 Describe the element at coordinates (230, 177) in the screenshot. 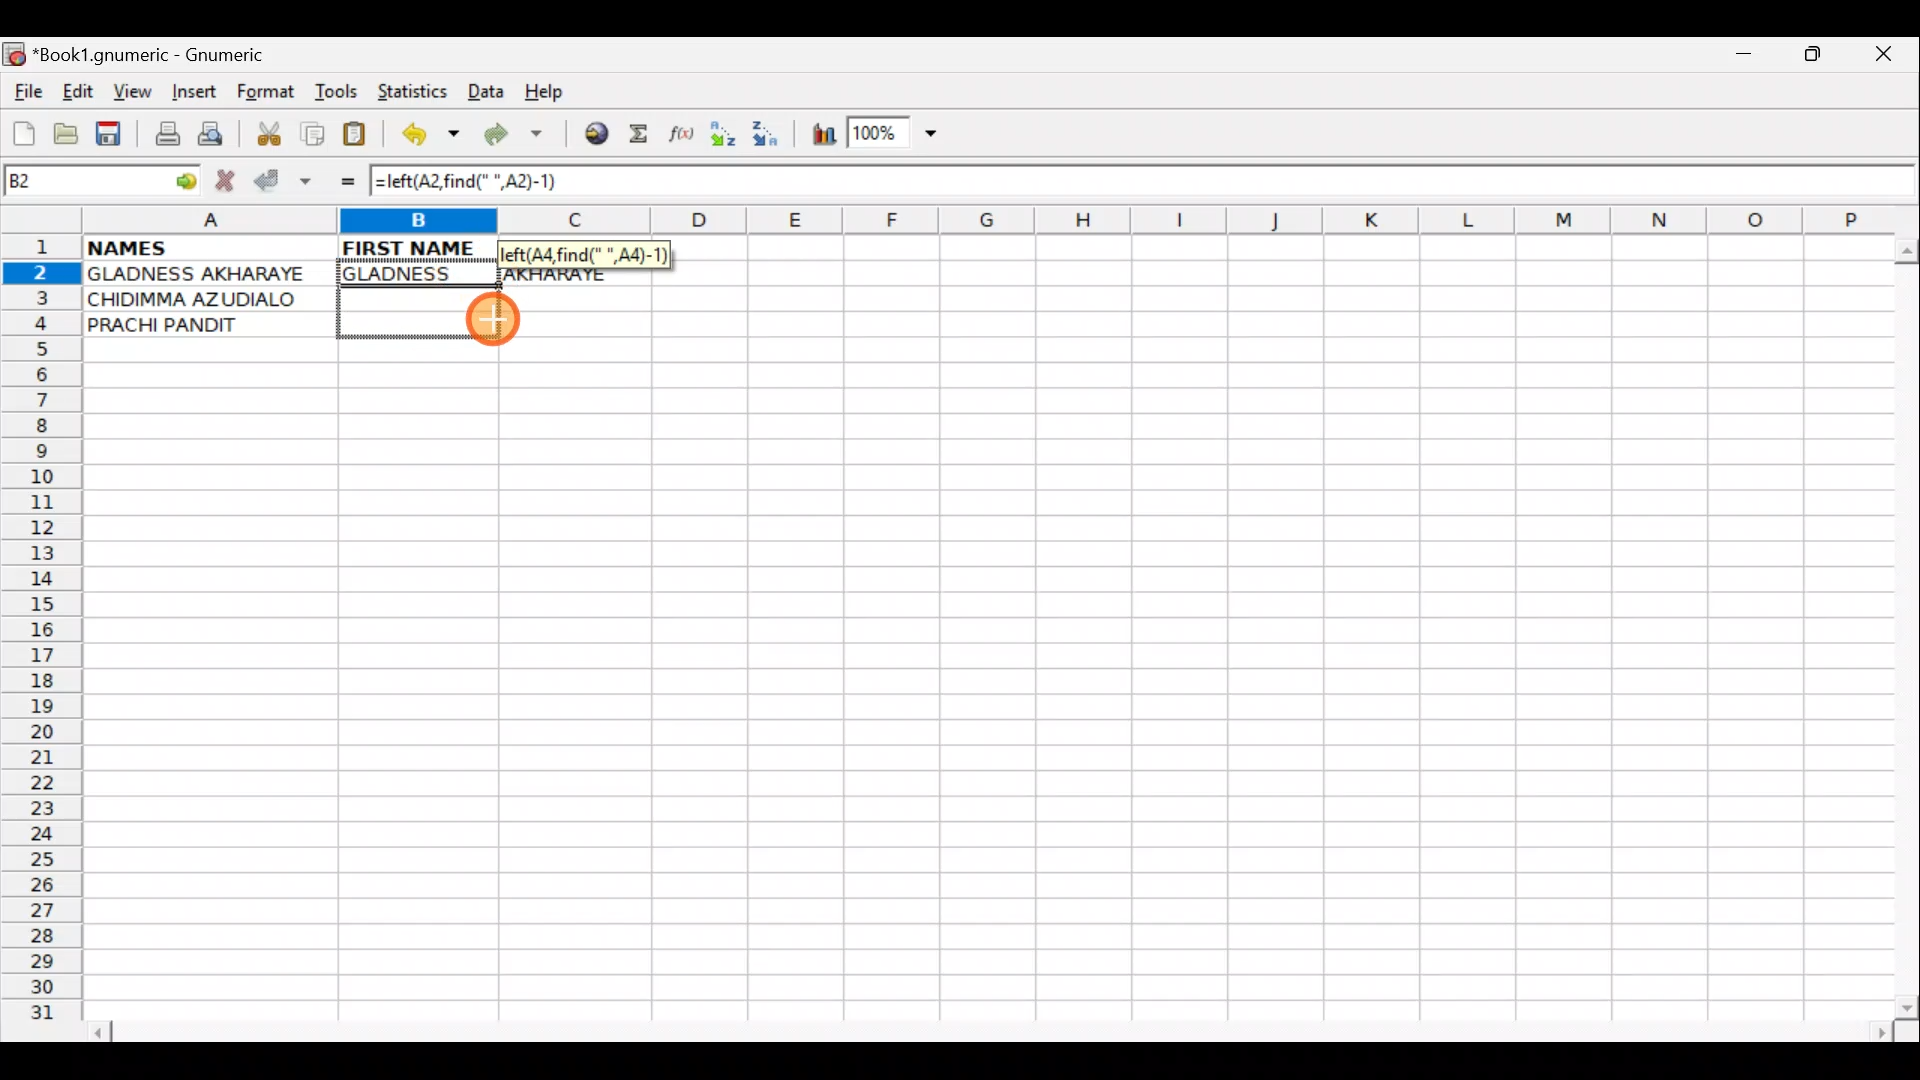

I see `Cancel change` at that location.